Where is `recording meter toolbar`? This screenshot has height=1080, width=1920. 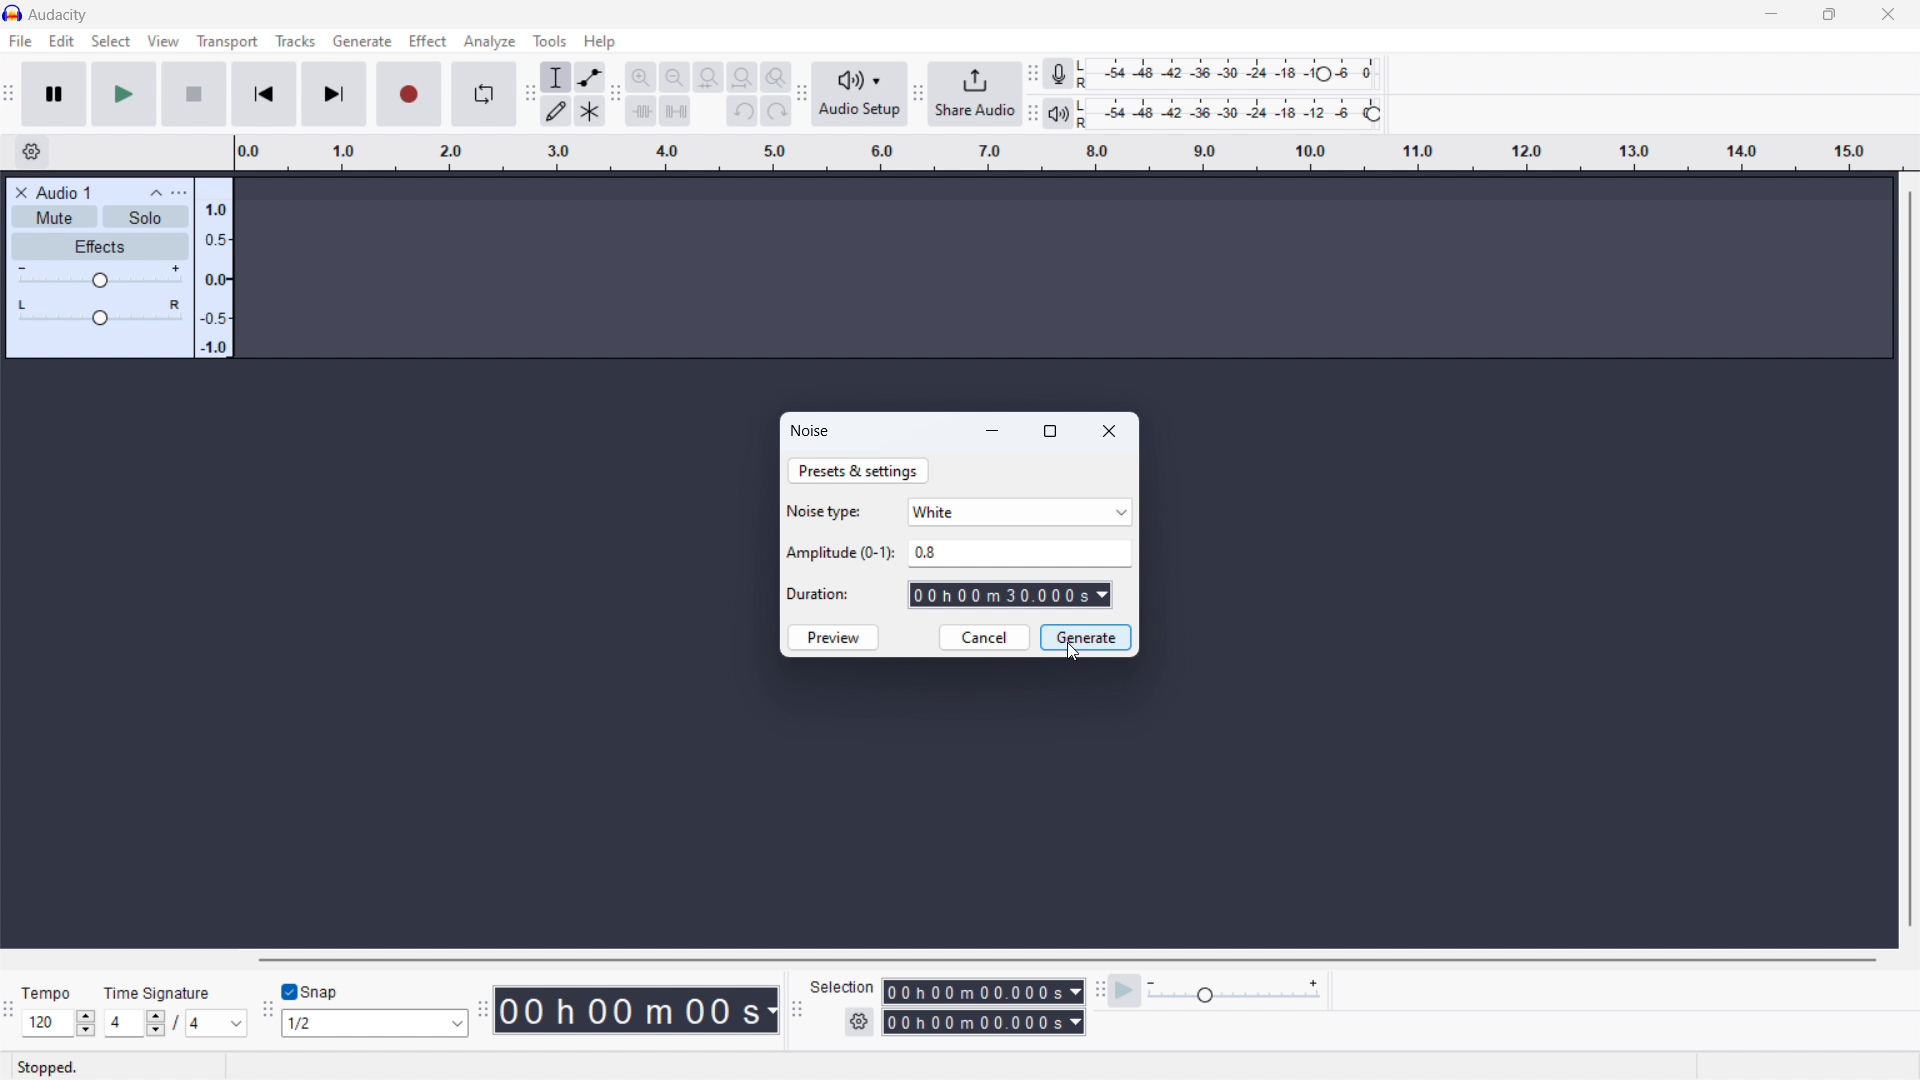 recording meter toolbar is located at coordinates (1033, 74).